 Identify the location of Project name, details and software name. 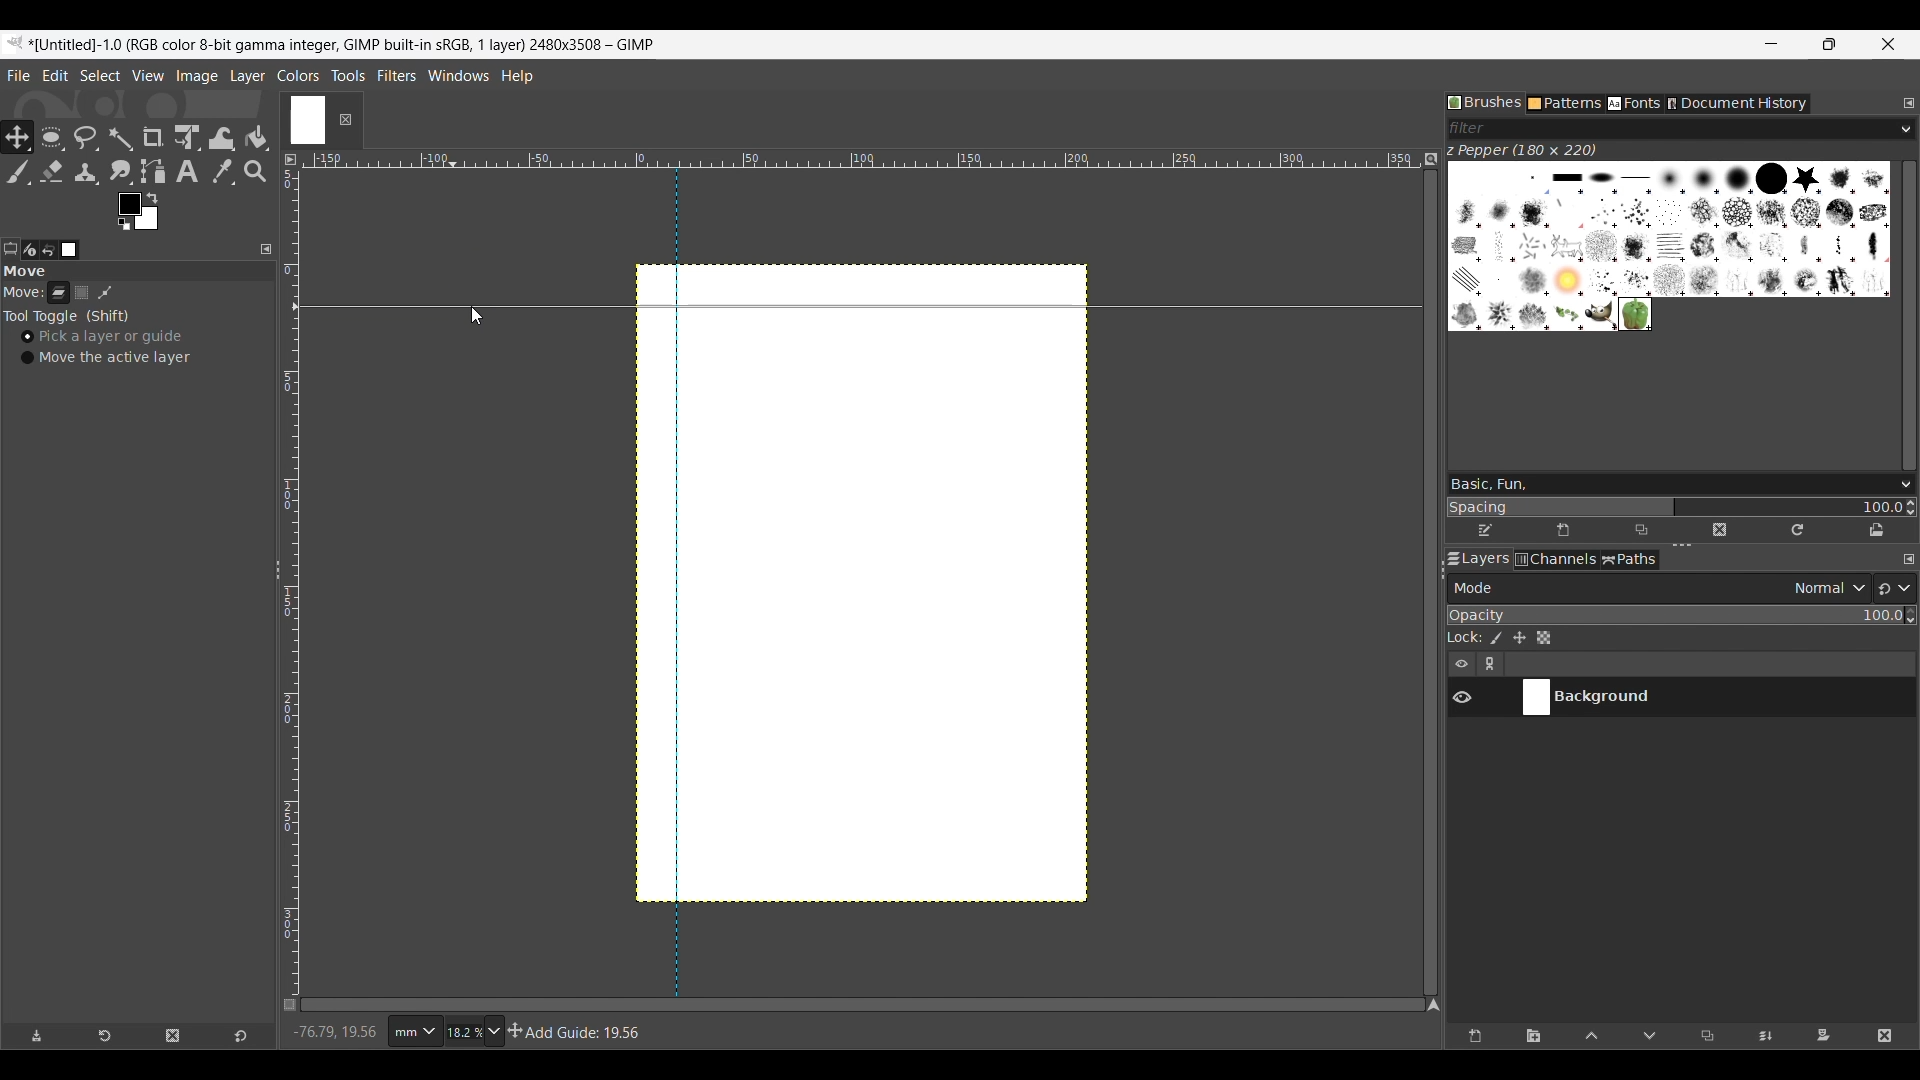
(344, 45).